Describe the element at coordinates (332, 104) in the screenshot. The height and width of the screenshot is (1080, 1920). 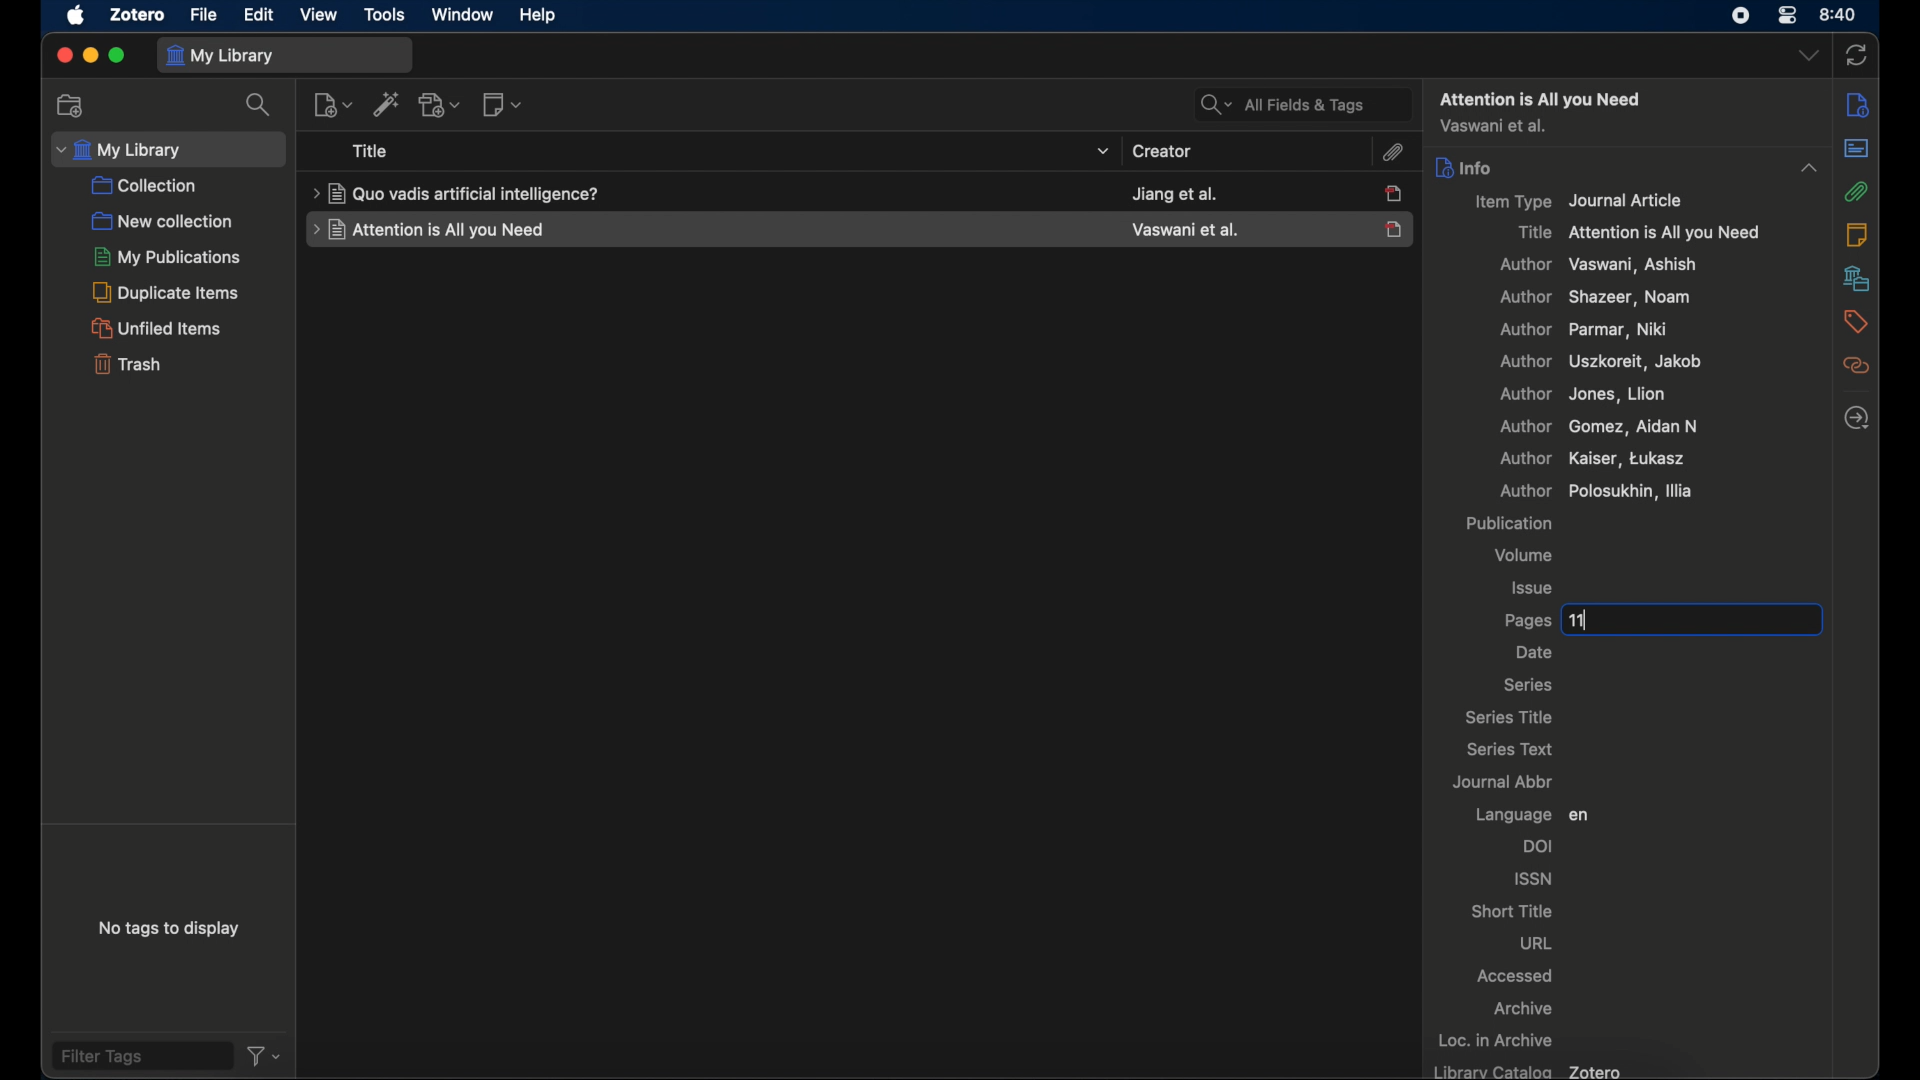
I see `new item` at that location.